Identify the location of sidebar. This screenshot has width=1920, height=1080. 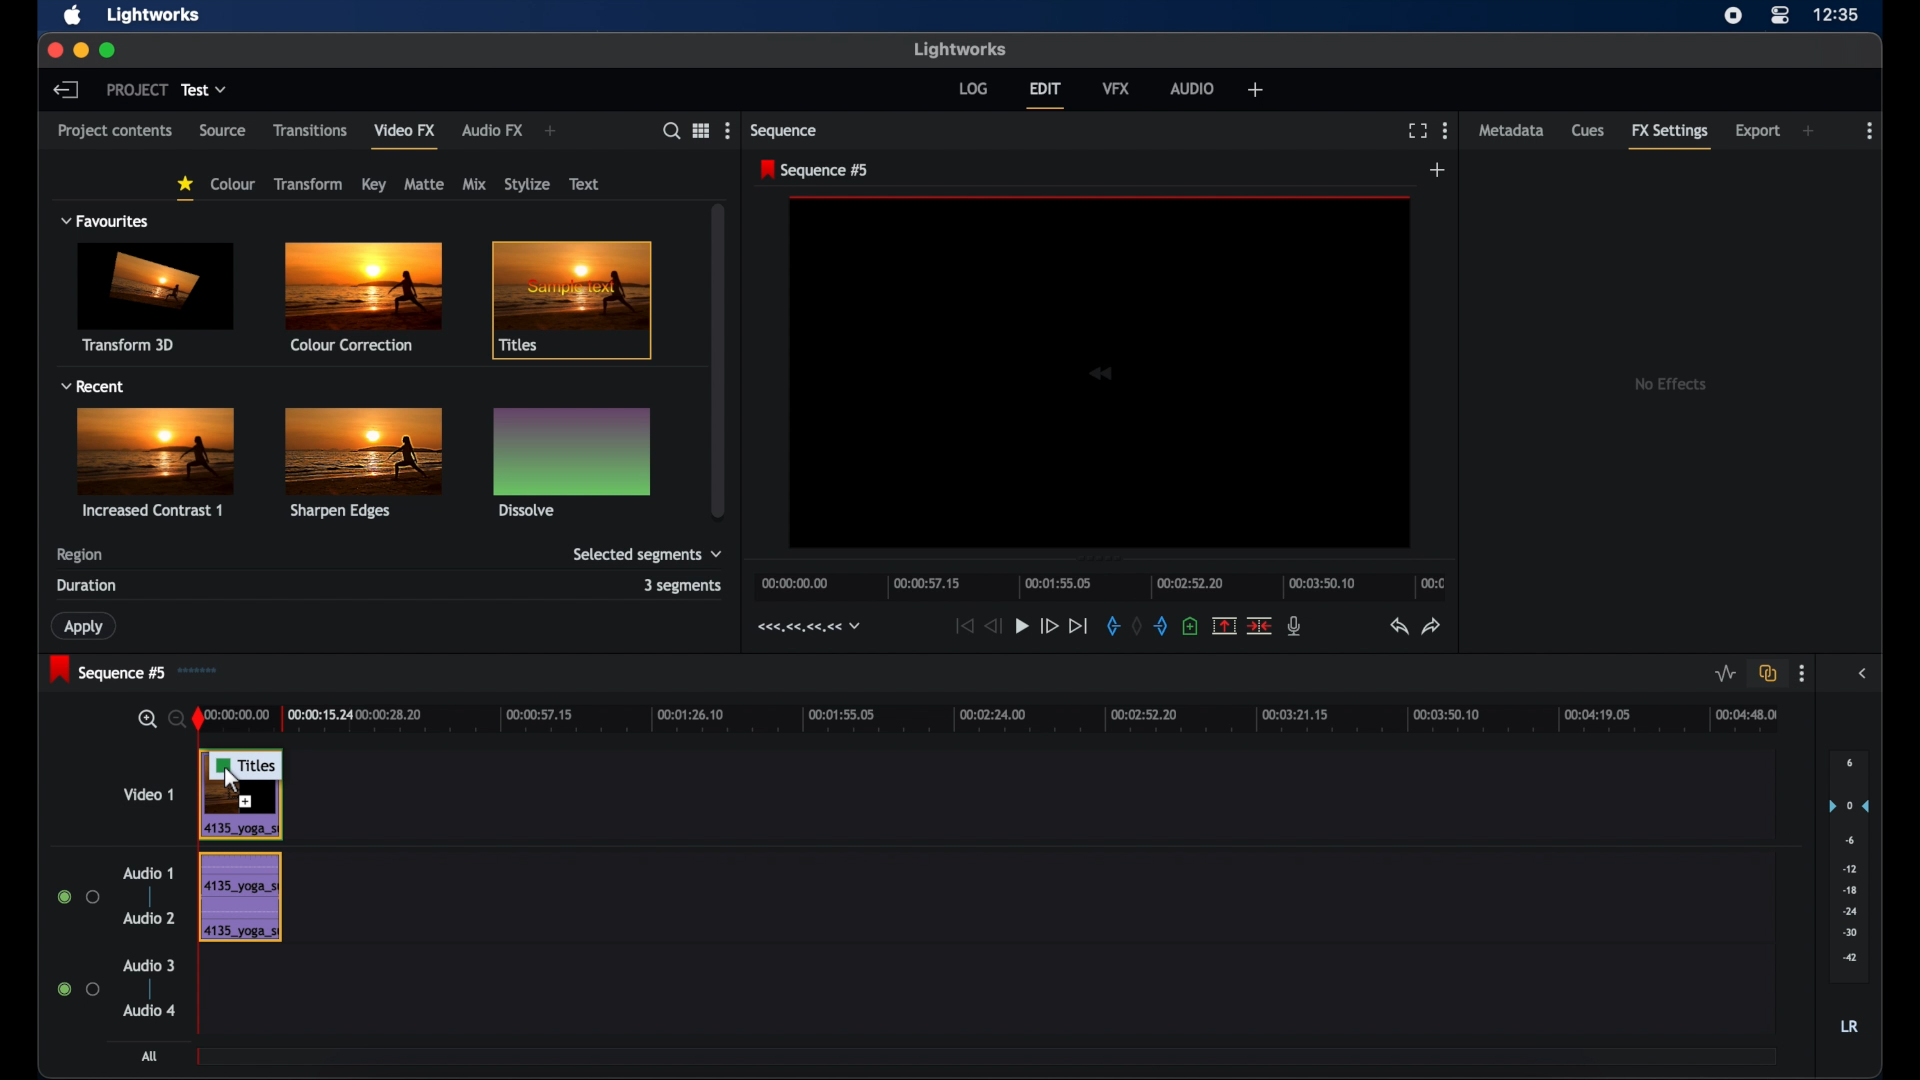
(1861, 673).